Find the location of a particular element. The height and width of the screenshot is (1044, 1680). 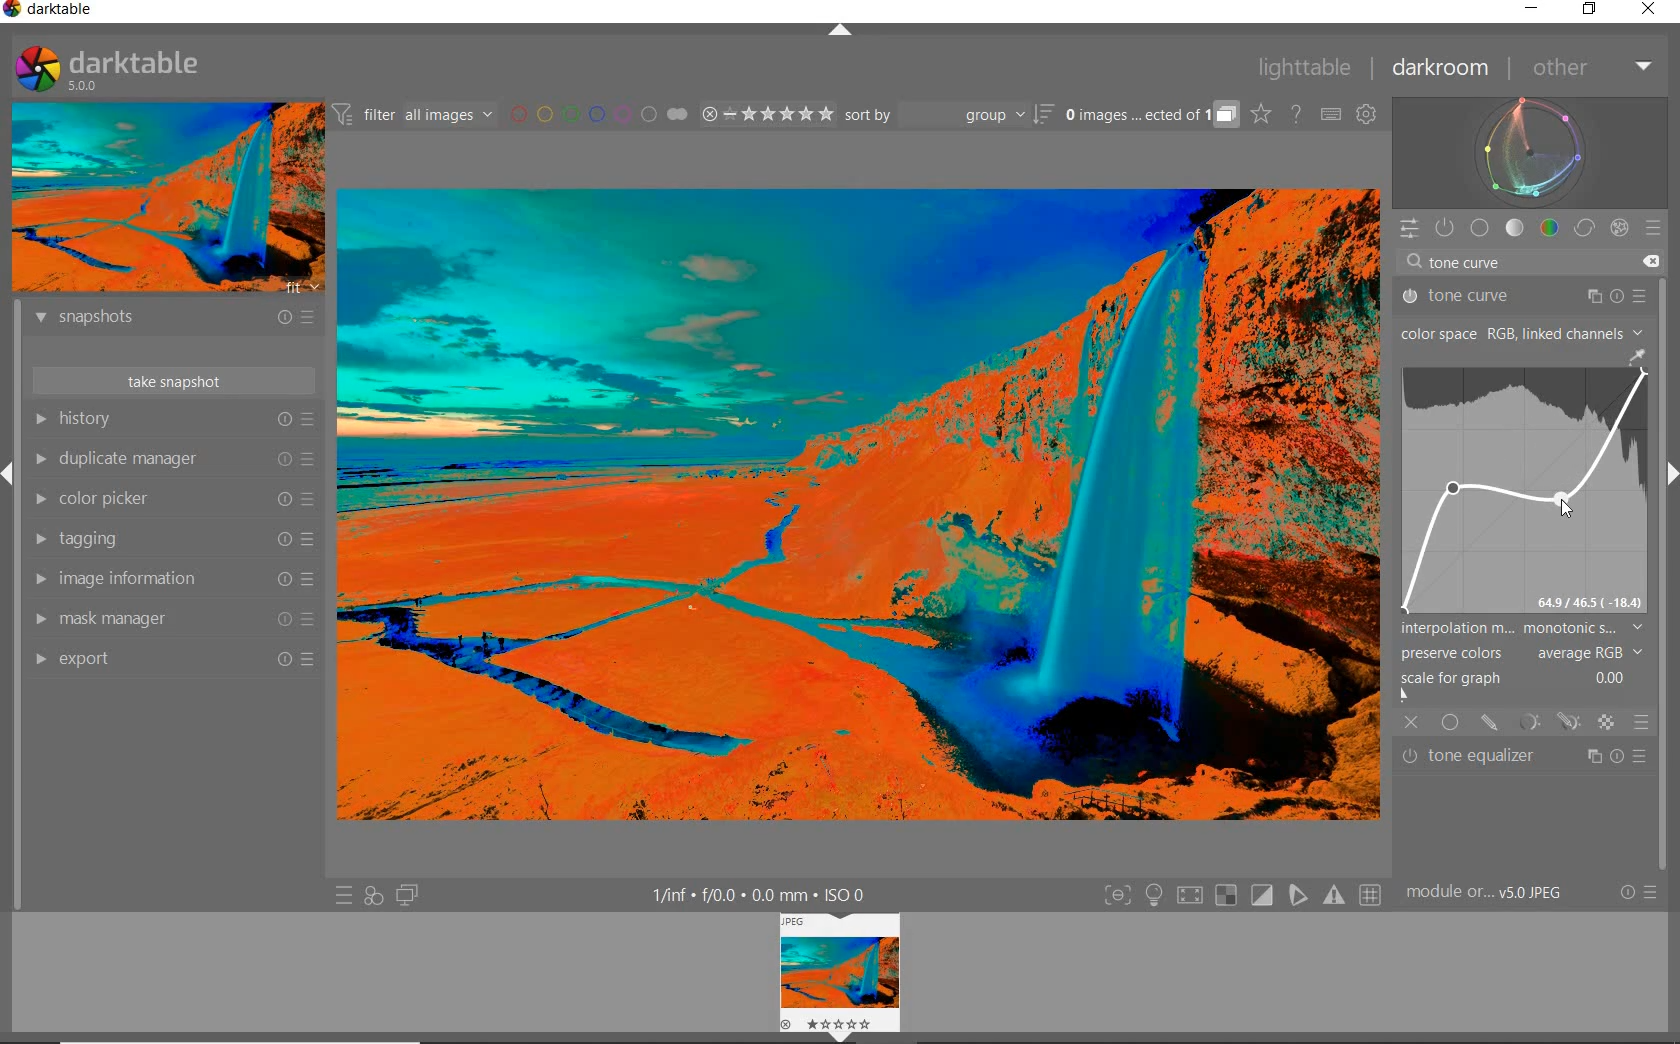

CURSOR is located at coordinates (1565, 503).